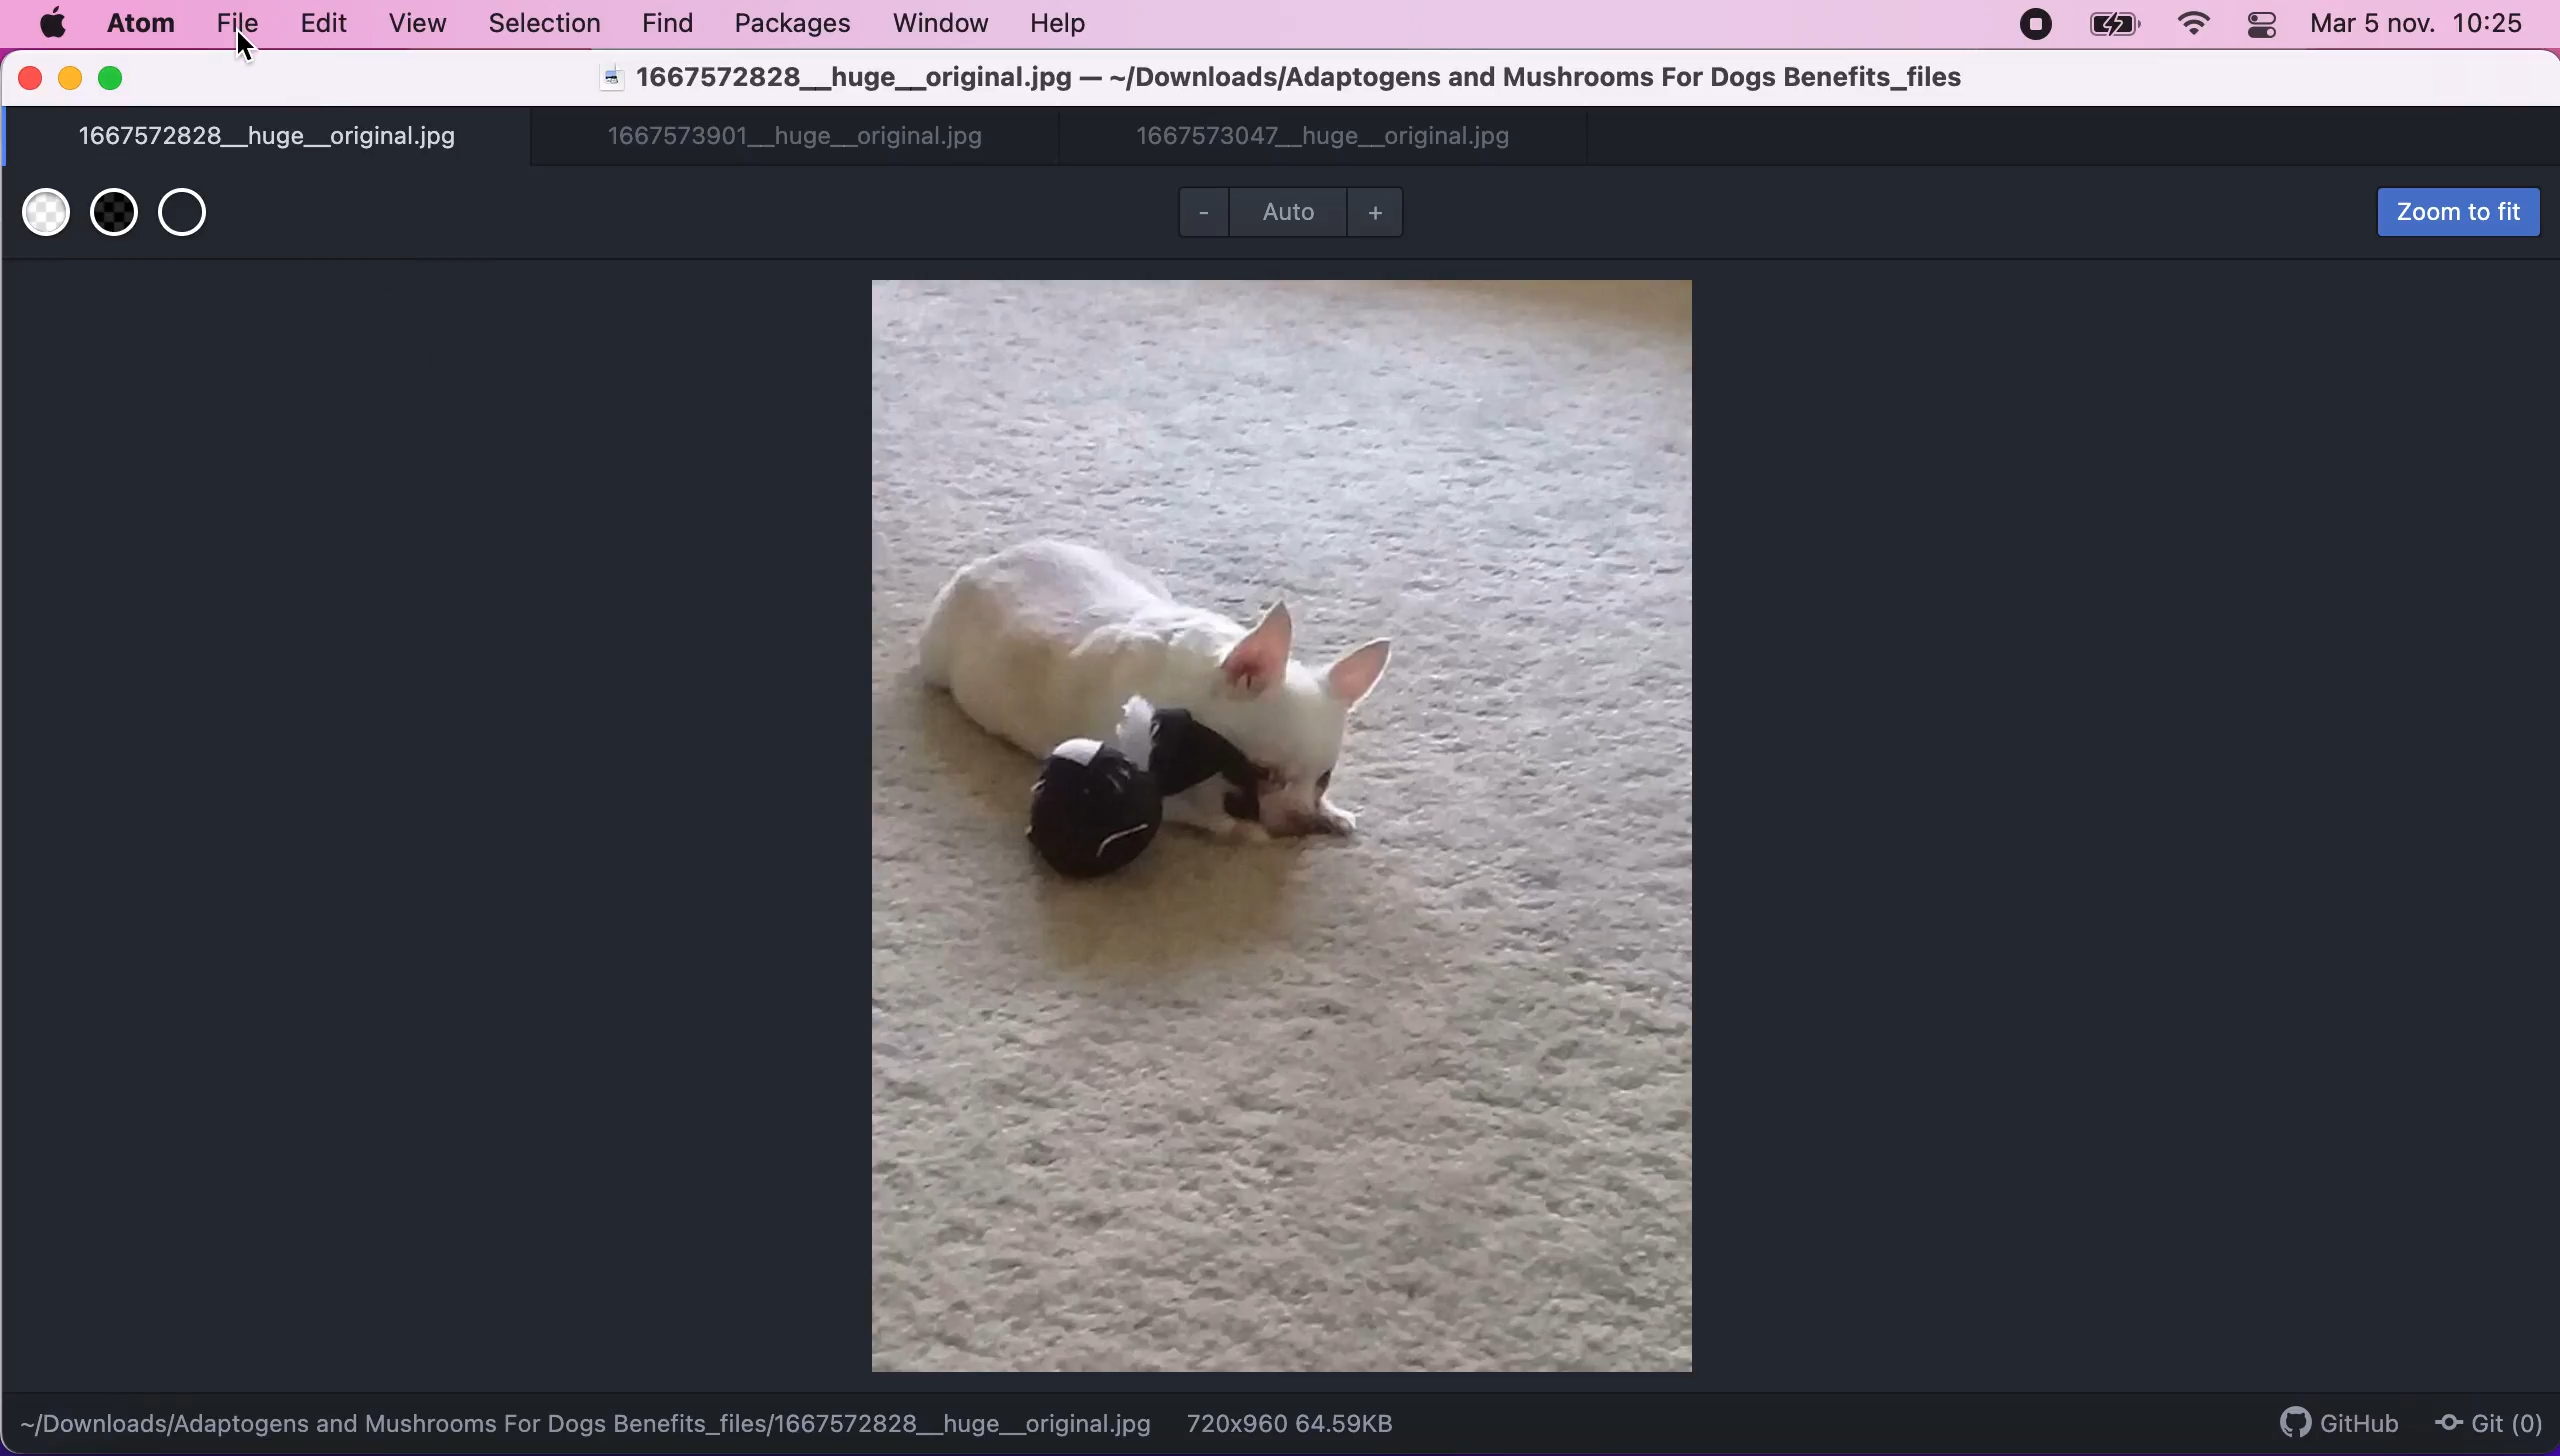 The image size is (2560, 1456). What do you see at coordinates (192, 216) in the screenshot?
I see `use transparent background` at bounding box center [192, 216].